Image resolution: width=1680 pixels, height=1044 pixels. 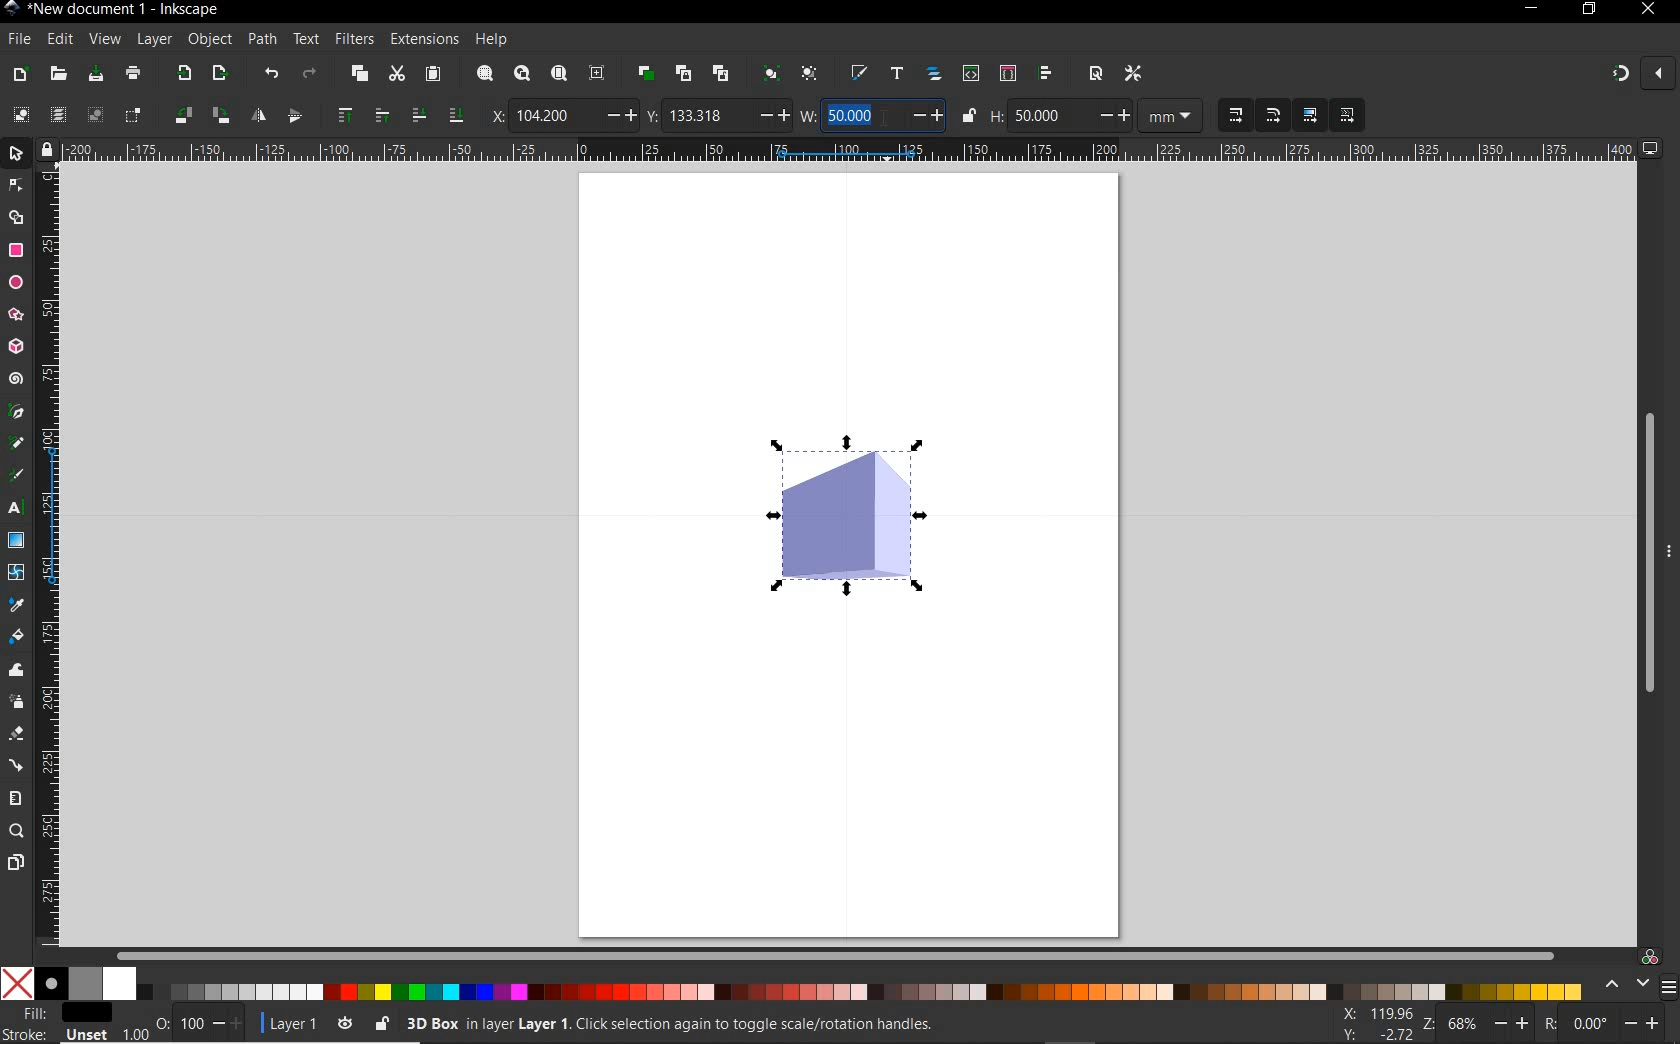 What do you see at coordinates (1626, 985) in the screenshot?
I see `scroll color options` at bounding box center [1626, 985].